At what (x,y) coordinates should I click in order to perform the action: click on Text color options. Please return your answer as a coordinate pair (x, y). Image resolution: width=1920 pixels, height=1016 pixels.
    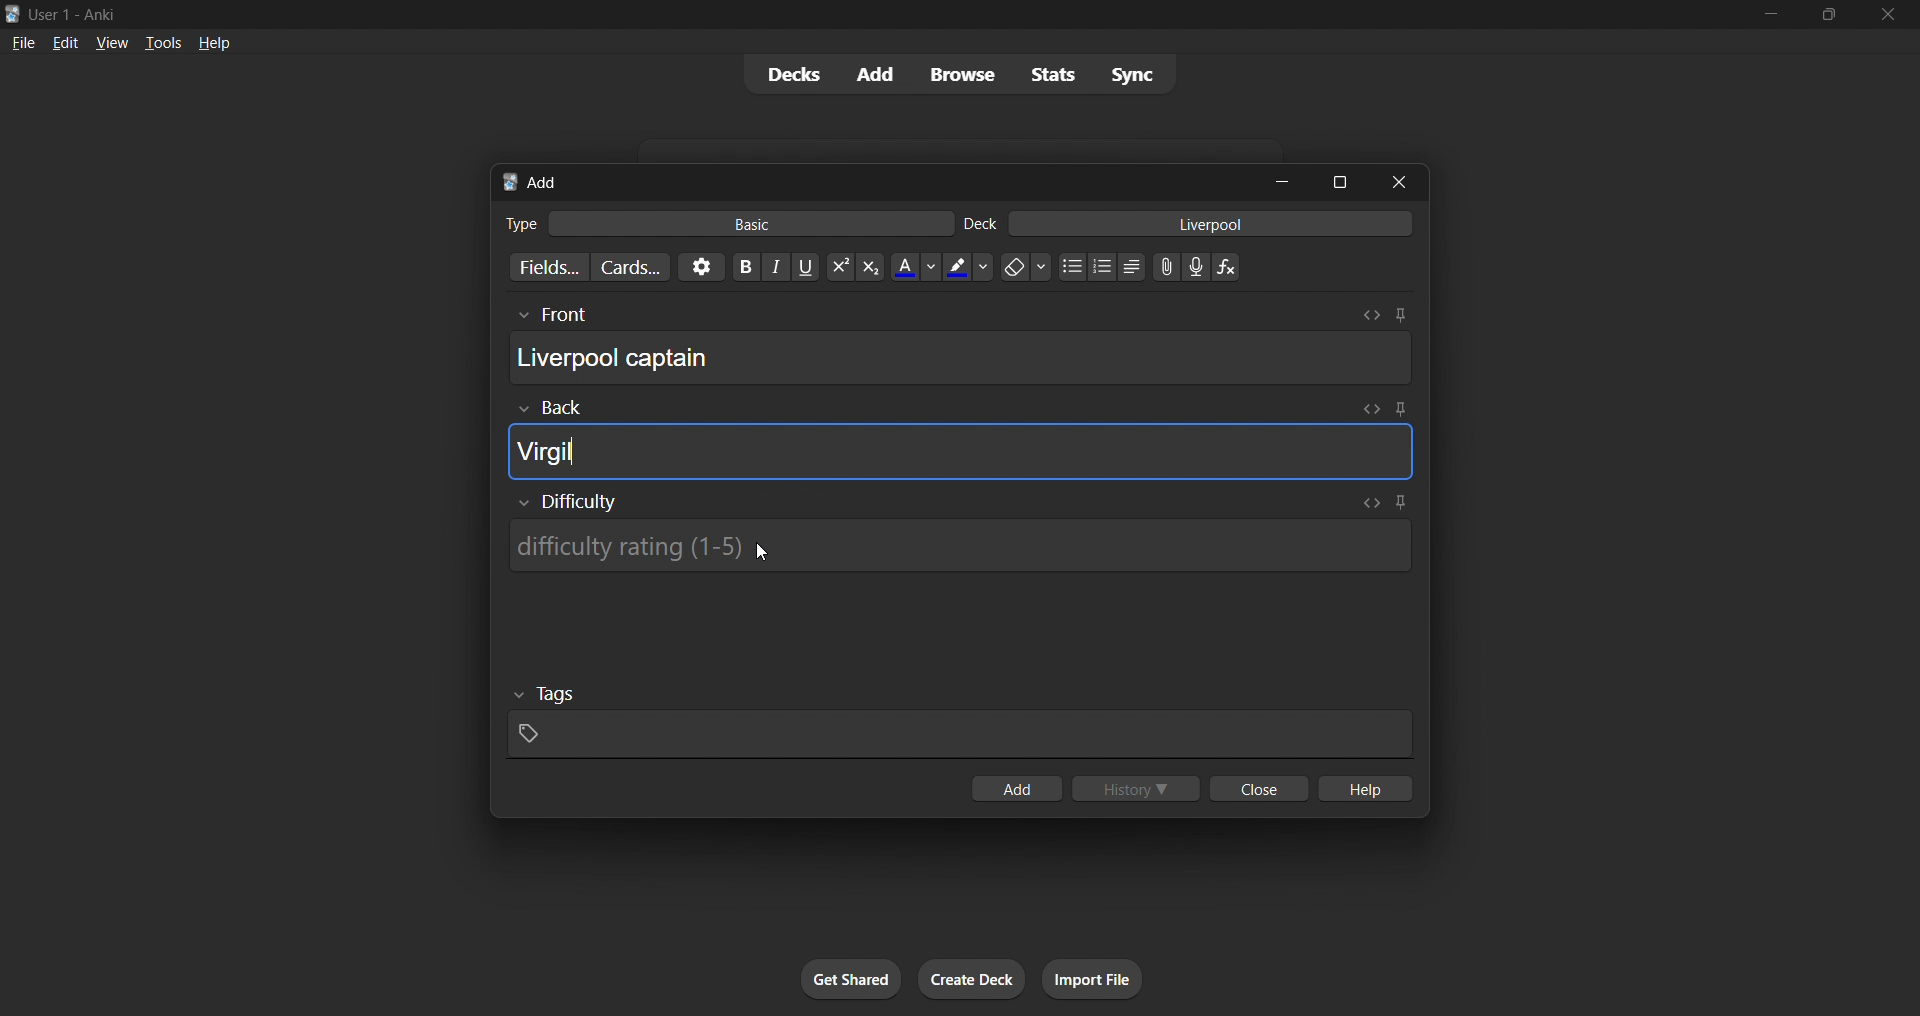
    Looking at the image, I should click on (916, 267).